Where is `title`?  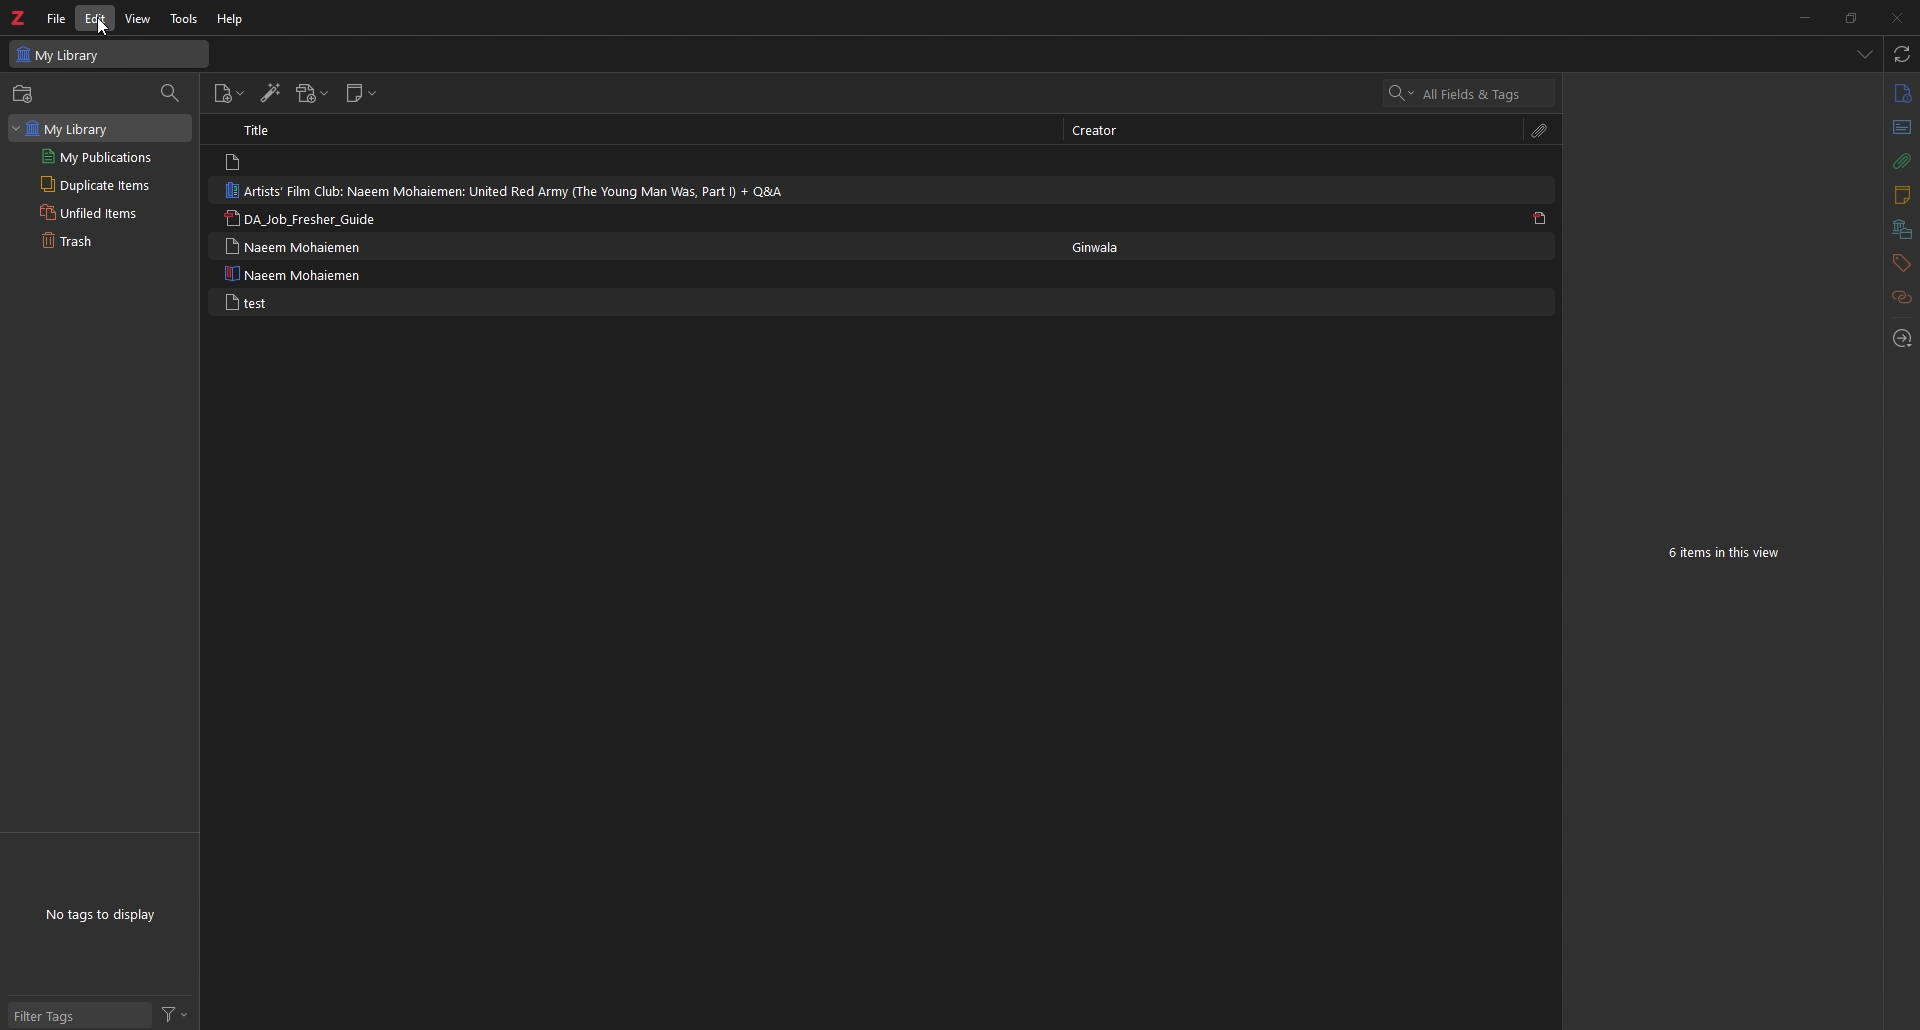 title is located at coordinates (267, 130).